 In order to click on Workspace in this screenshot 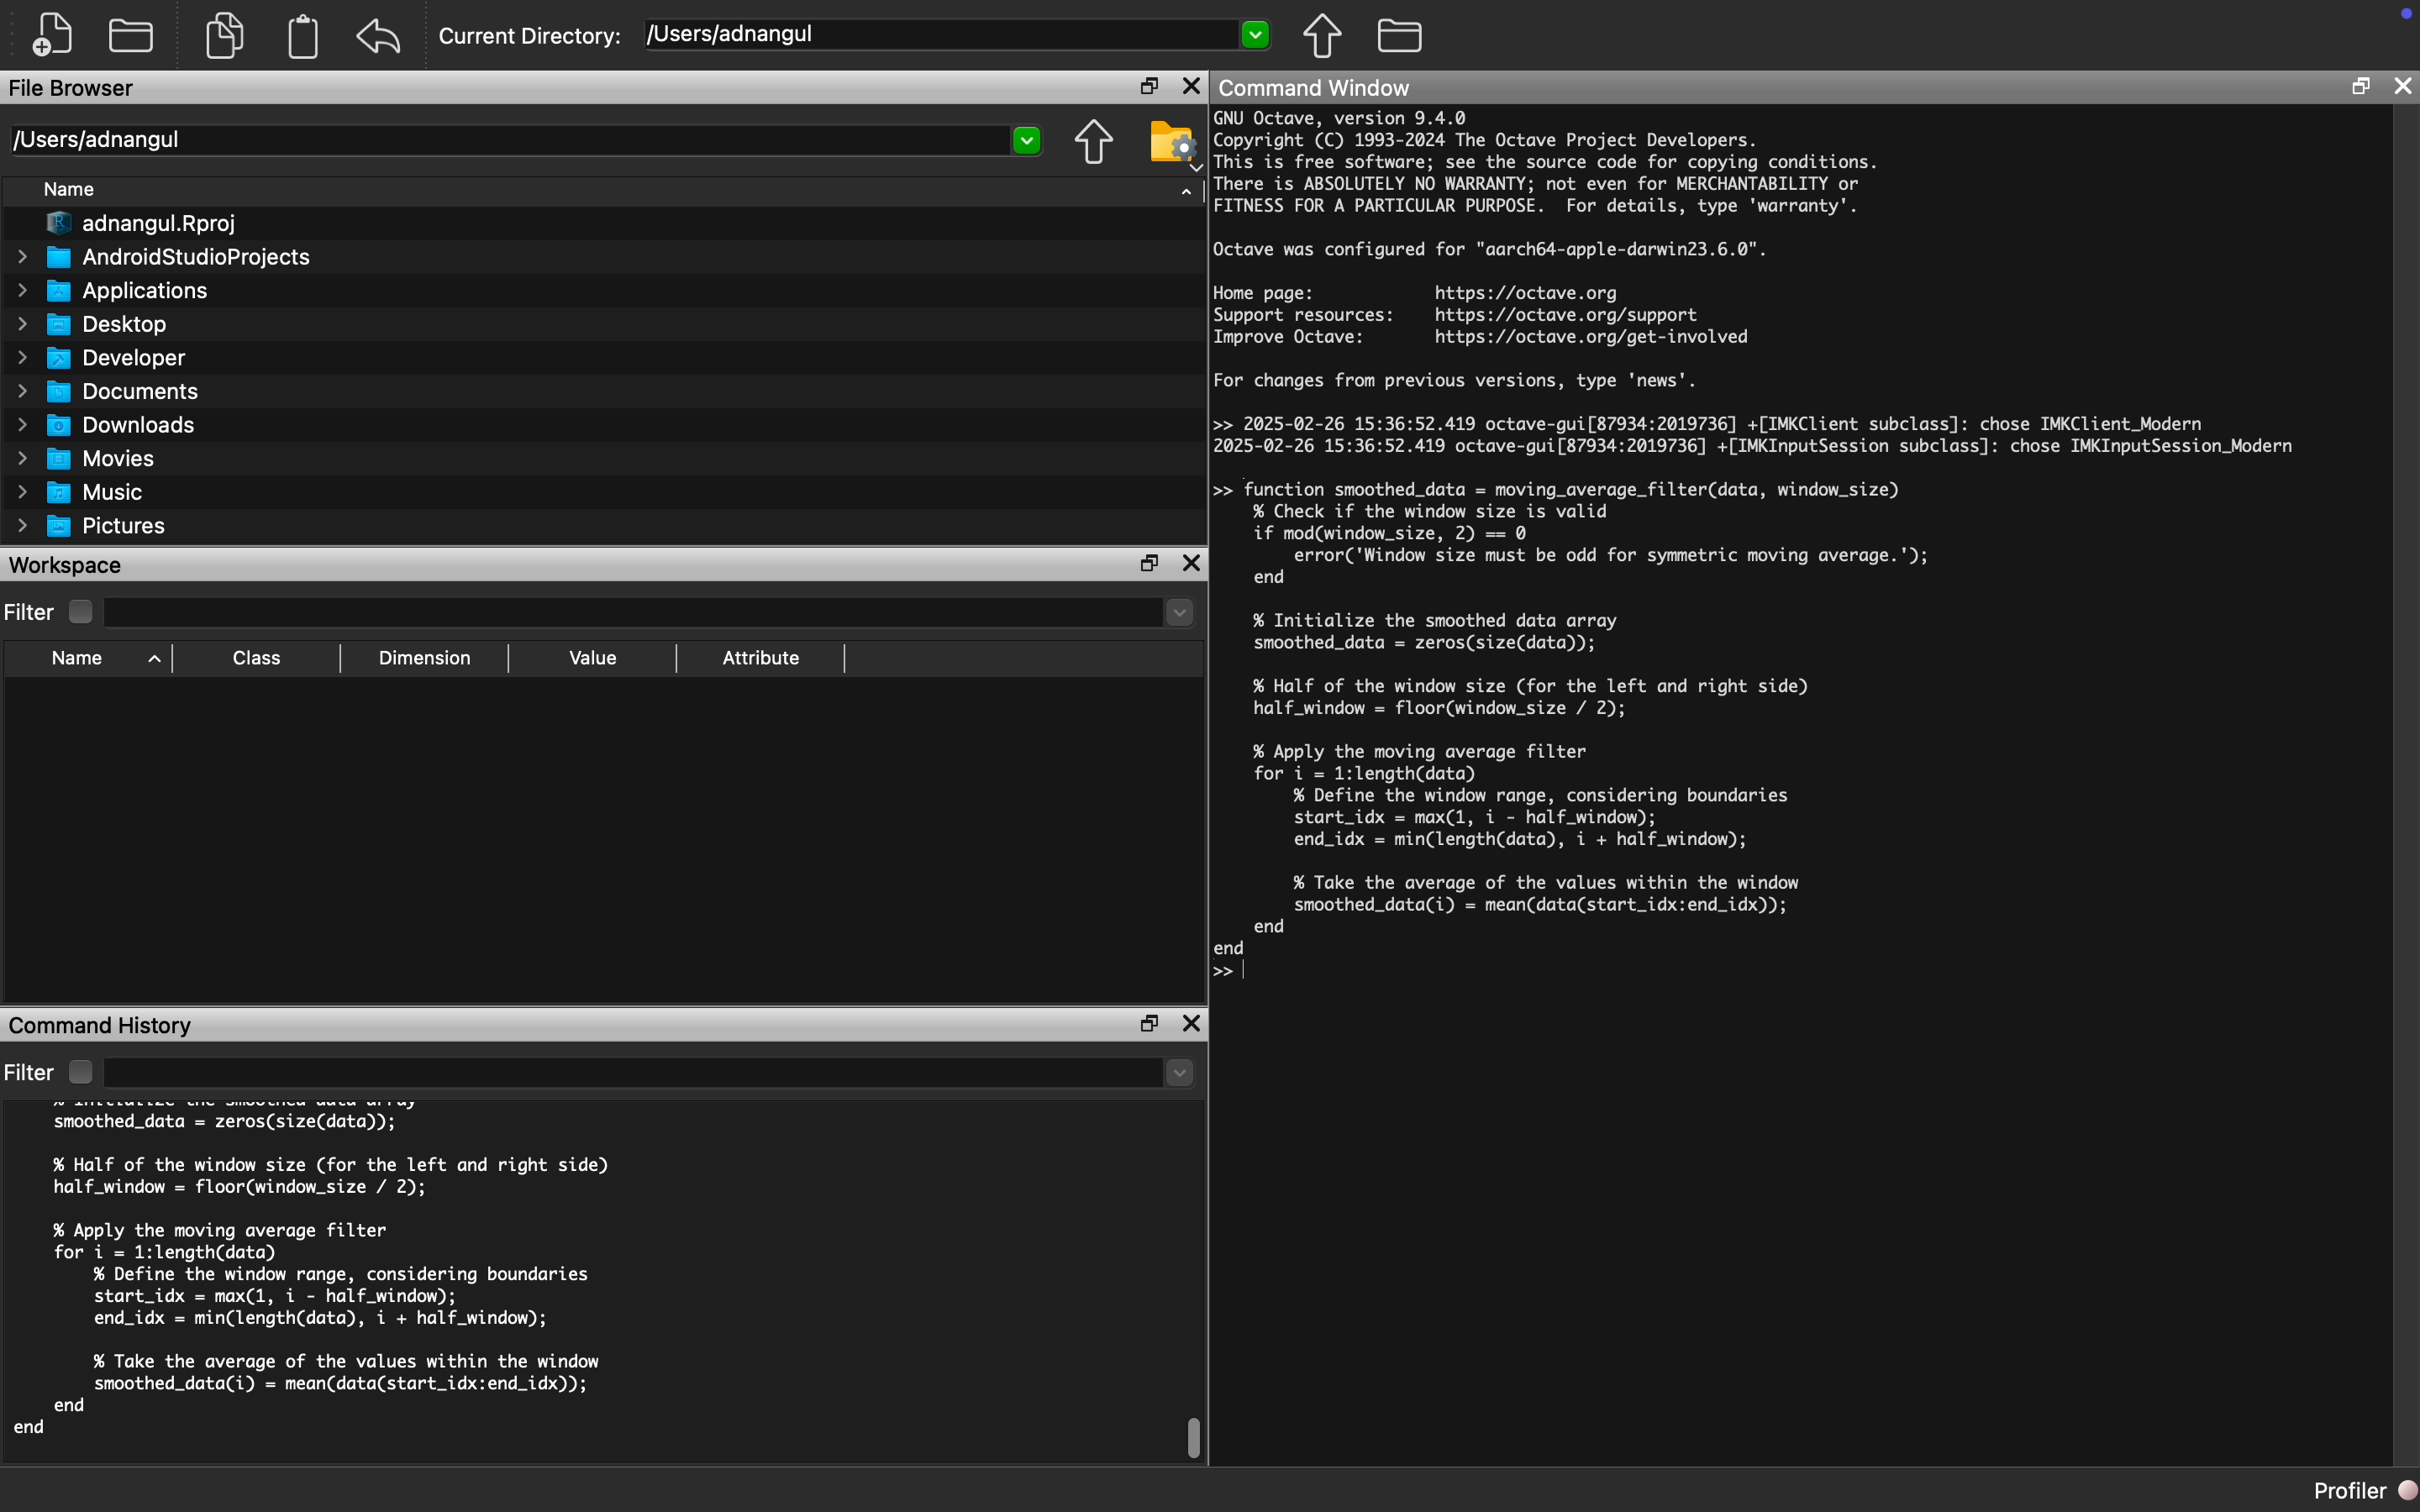, I will do `click(66, 567)`.